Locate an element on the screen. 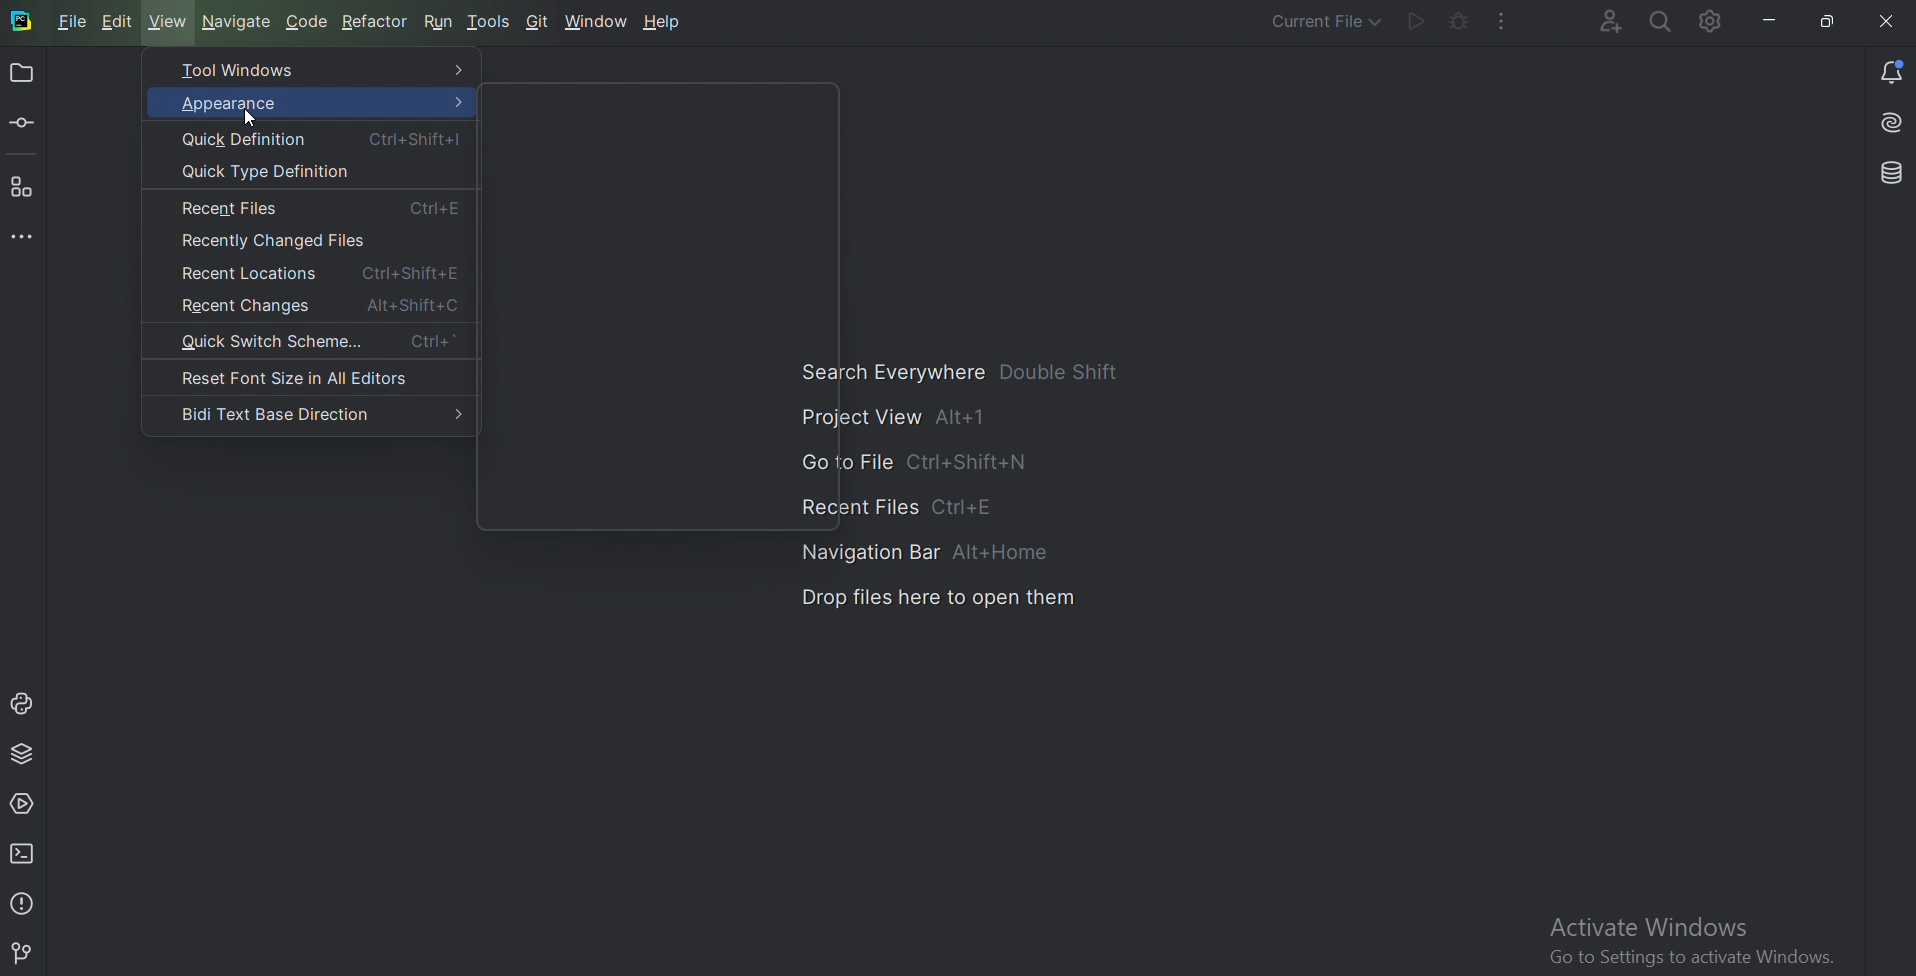 This screenshot has width=1916, height=976. Terminal is located at coordinates (26, 853).